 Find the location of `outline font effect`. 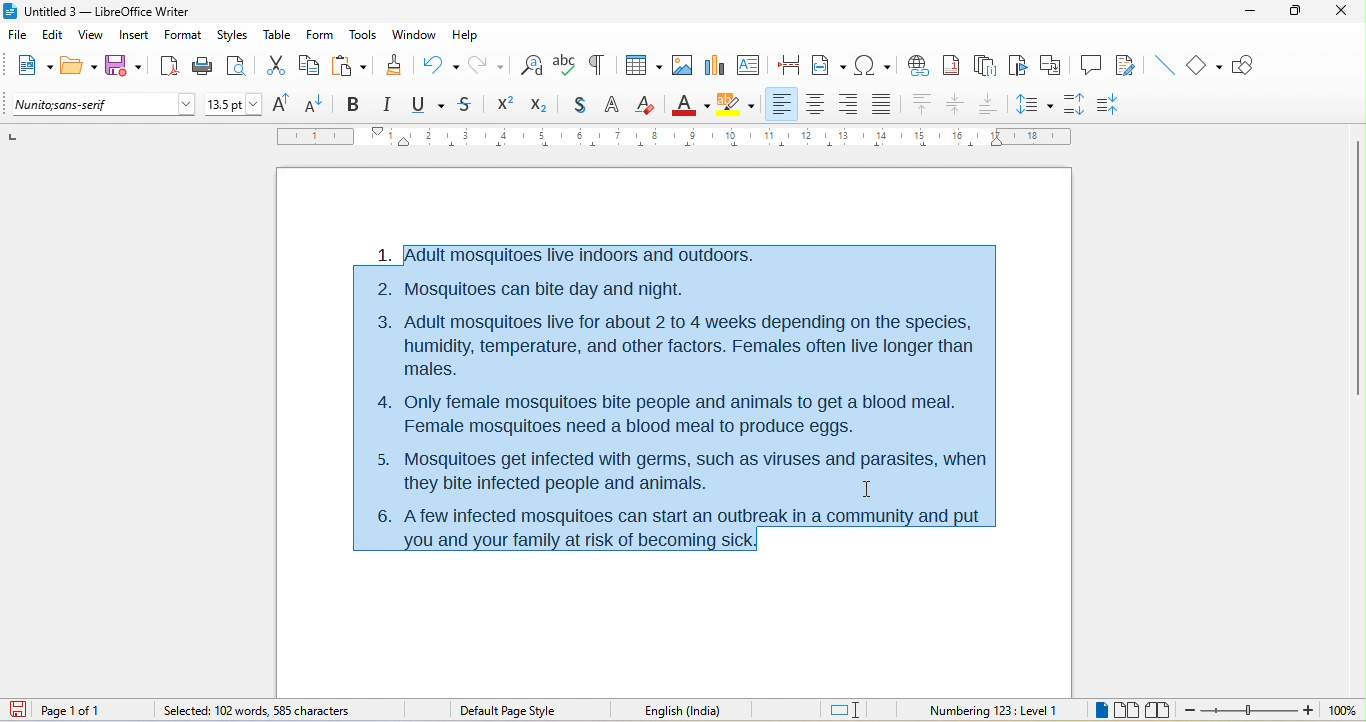

outline font effect is located at coordinates (612, 107).